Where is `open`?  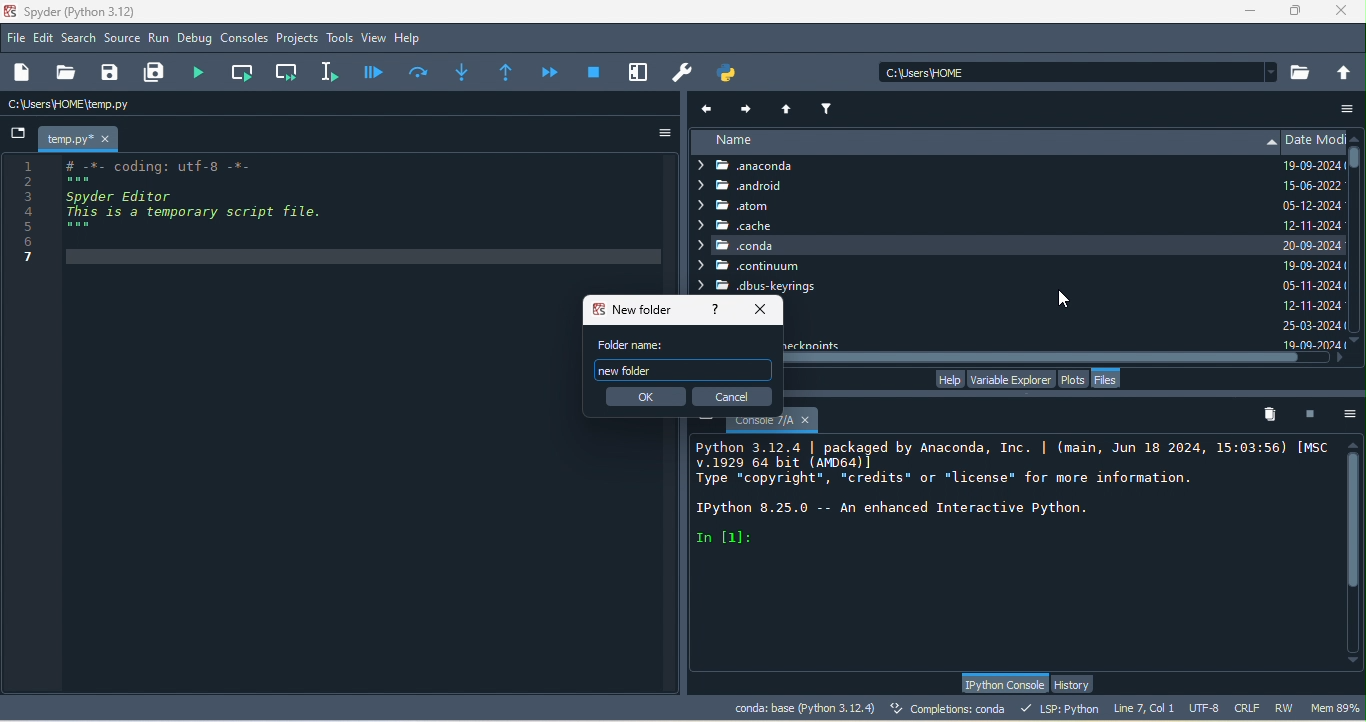
open is located at coordinates (65, 73).